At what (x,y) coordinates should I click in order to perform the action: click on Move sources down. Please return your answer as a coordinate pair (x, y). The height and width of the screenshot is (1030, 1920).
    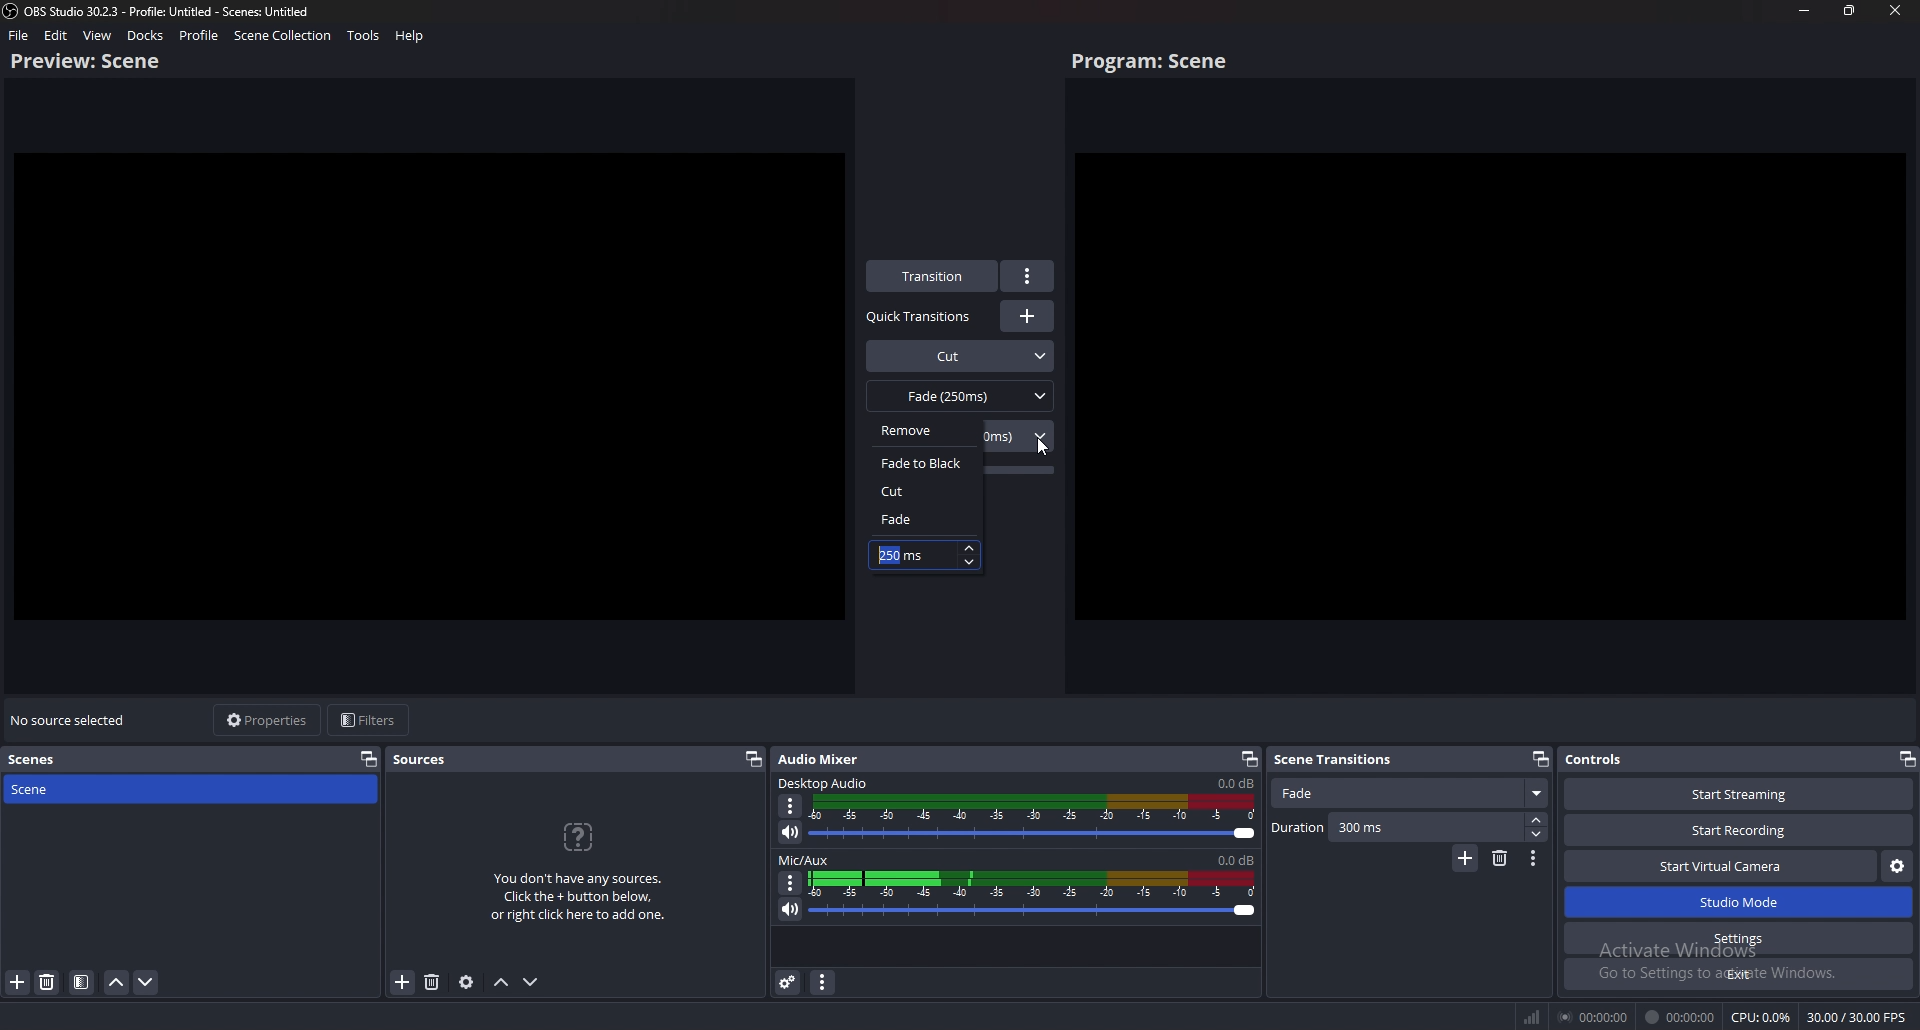
    Looking at the image, I should click on (534, 981).